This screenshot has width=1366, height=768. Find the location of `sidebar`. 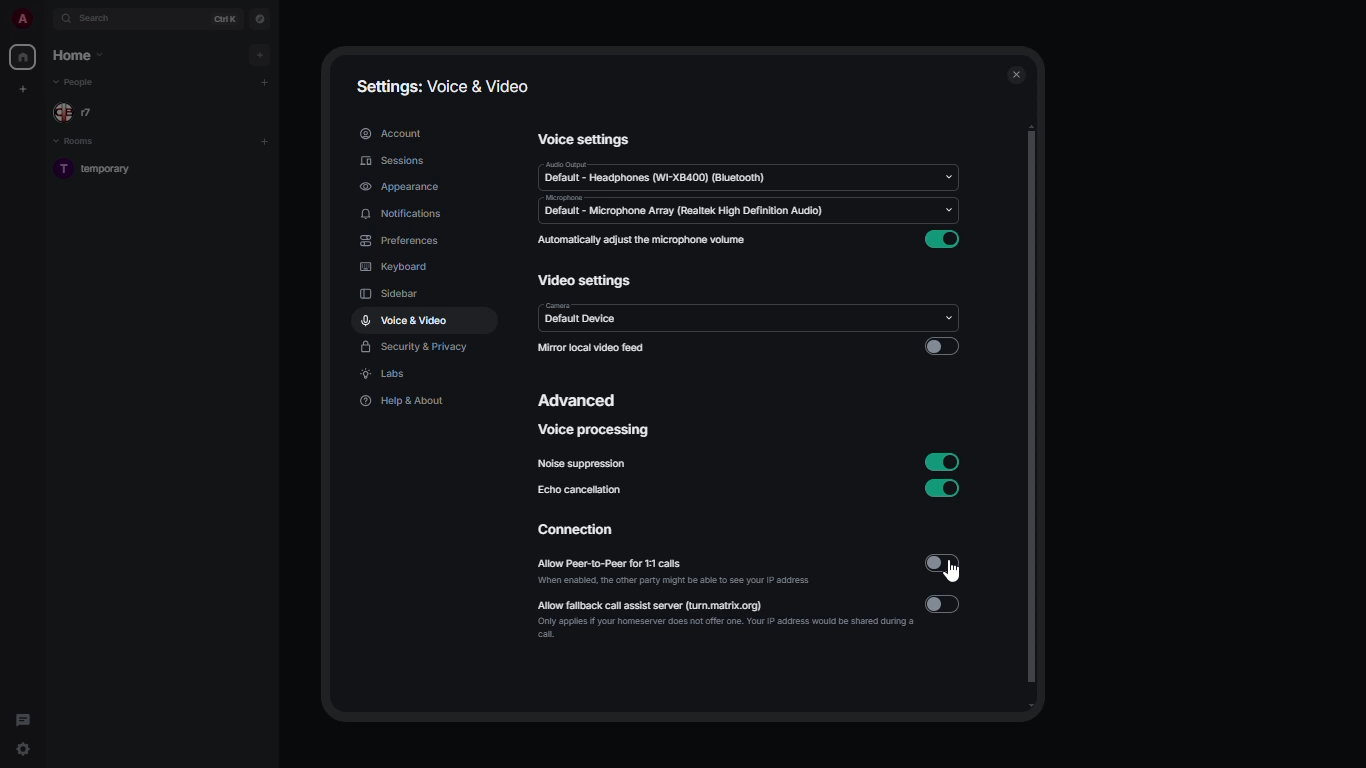

sidebar is located at coordinates (392, 293).